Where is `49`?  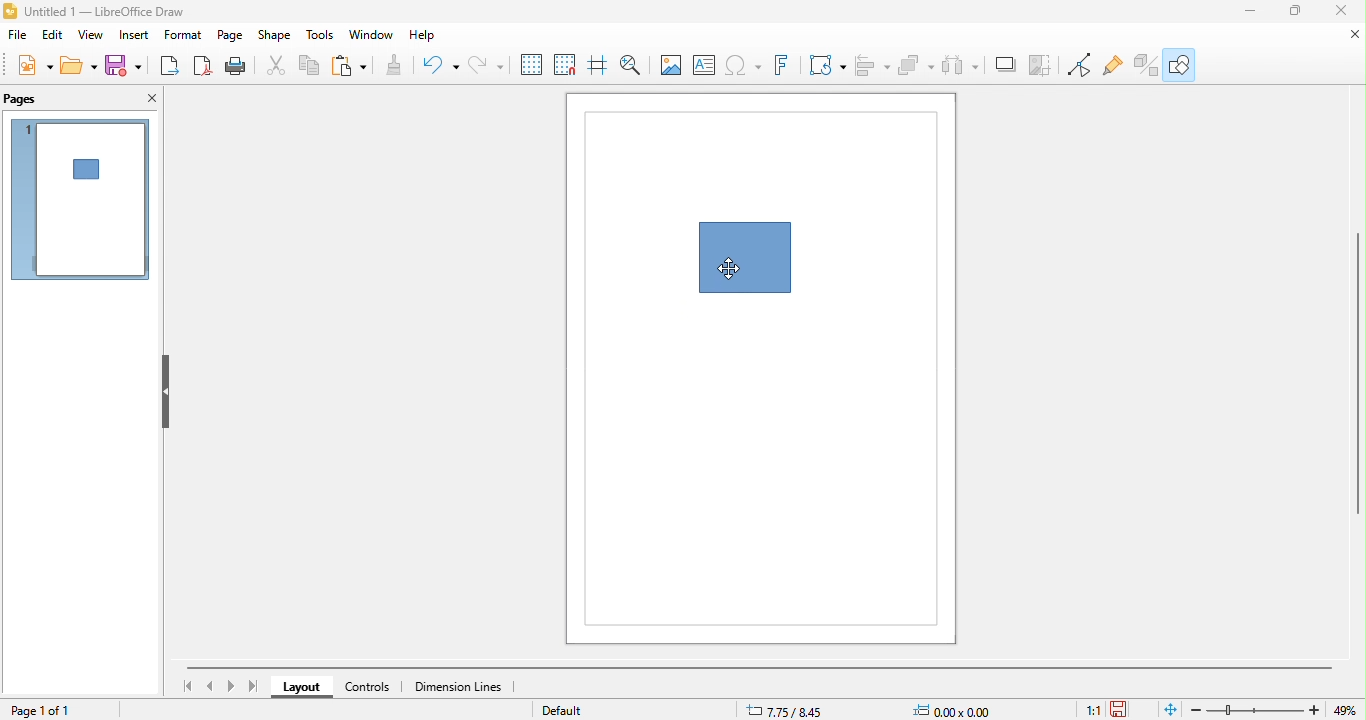
49 is located at coordinates (1348, 710).